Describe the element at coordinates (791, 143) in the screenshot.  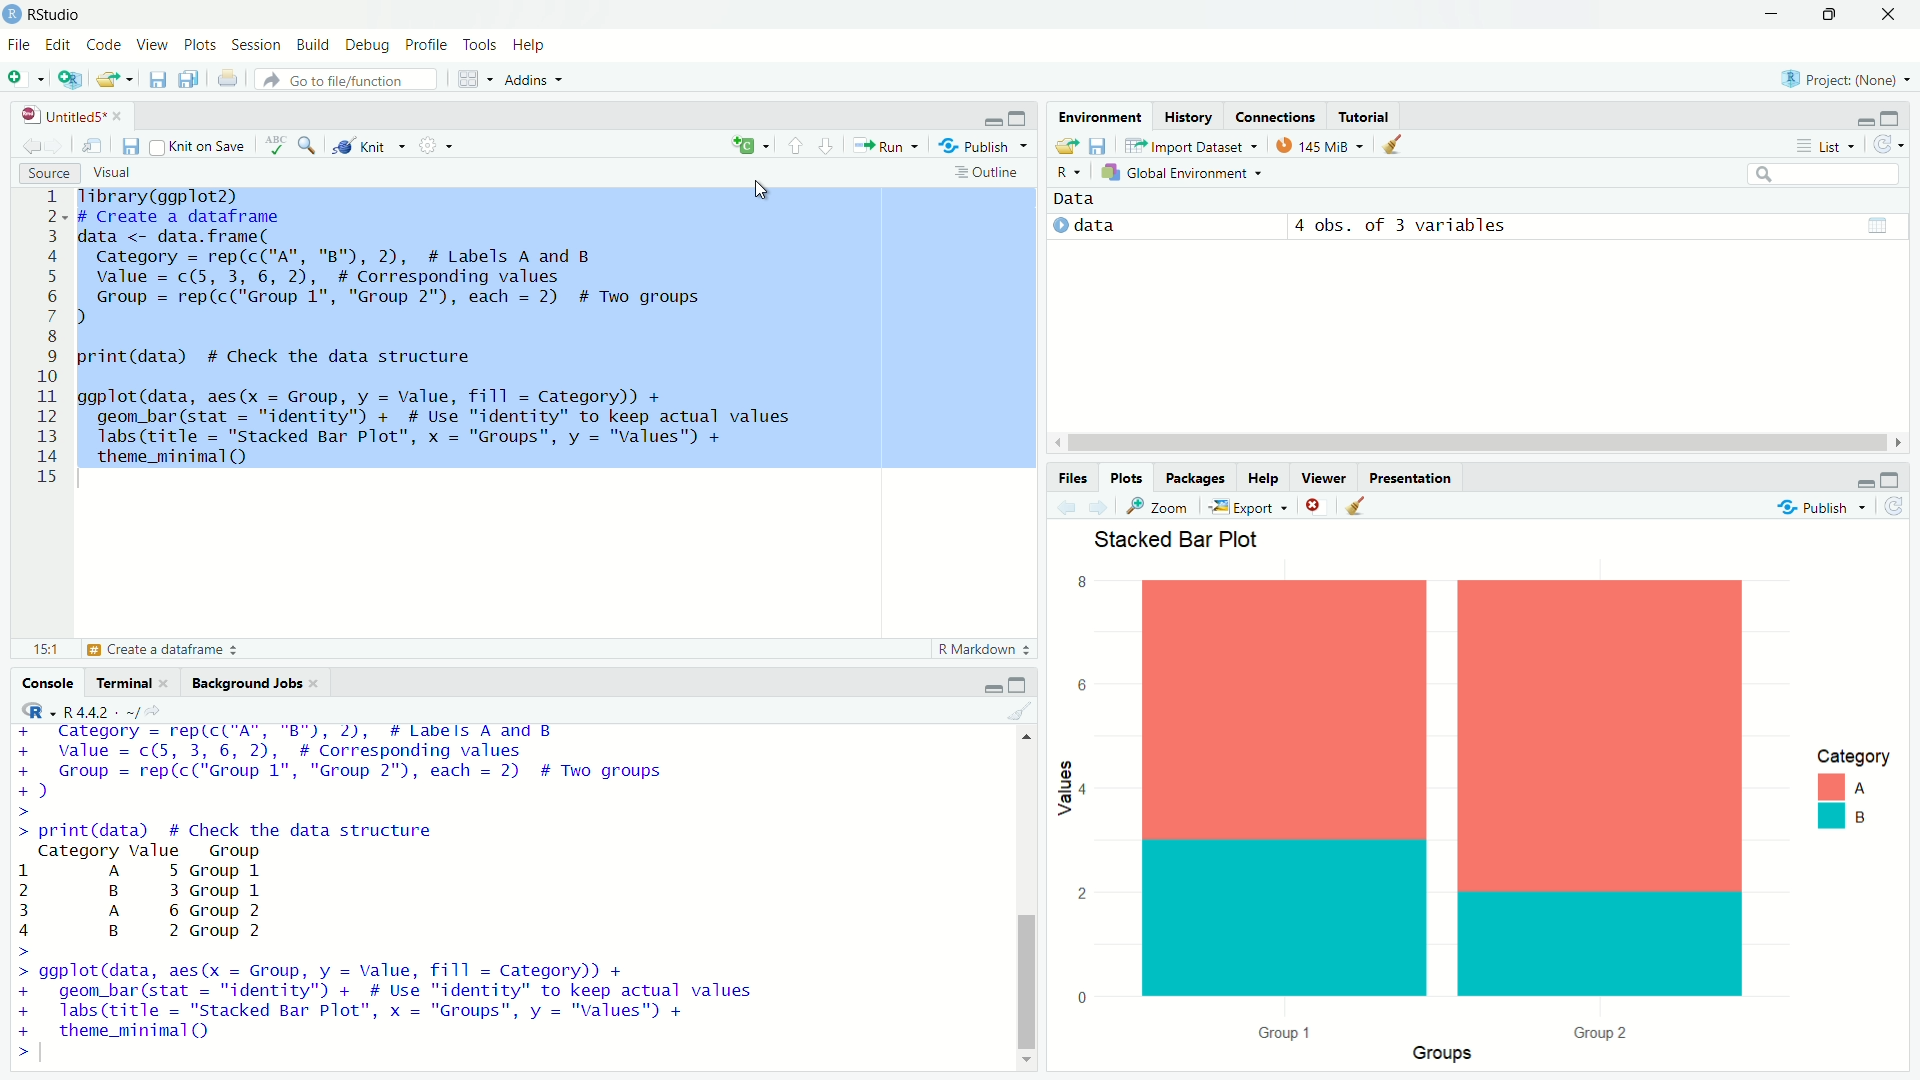
I see `Go to previous section/chunk (Ctrl + PgUp)` at that location.